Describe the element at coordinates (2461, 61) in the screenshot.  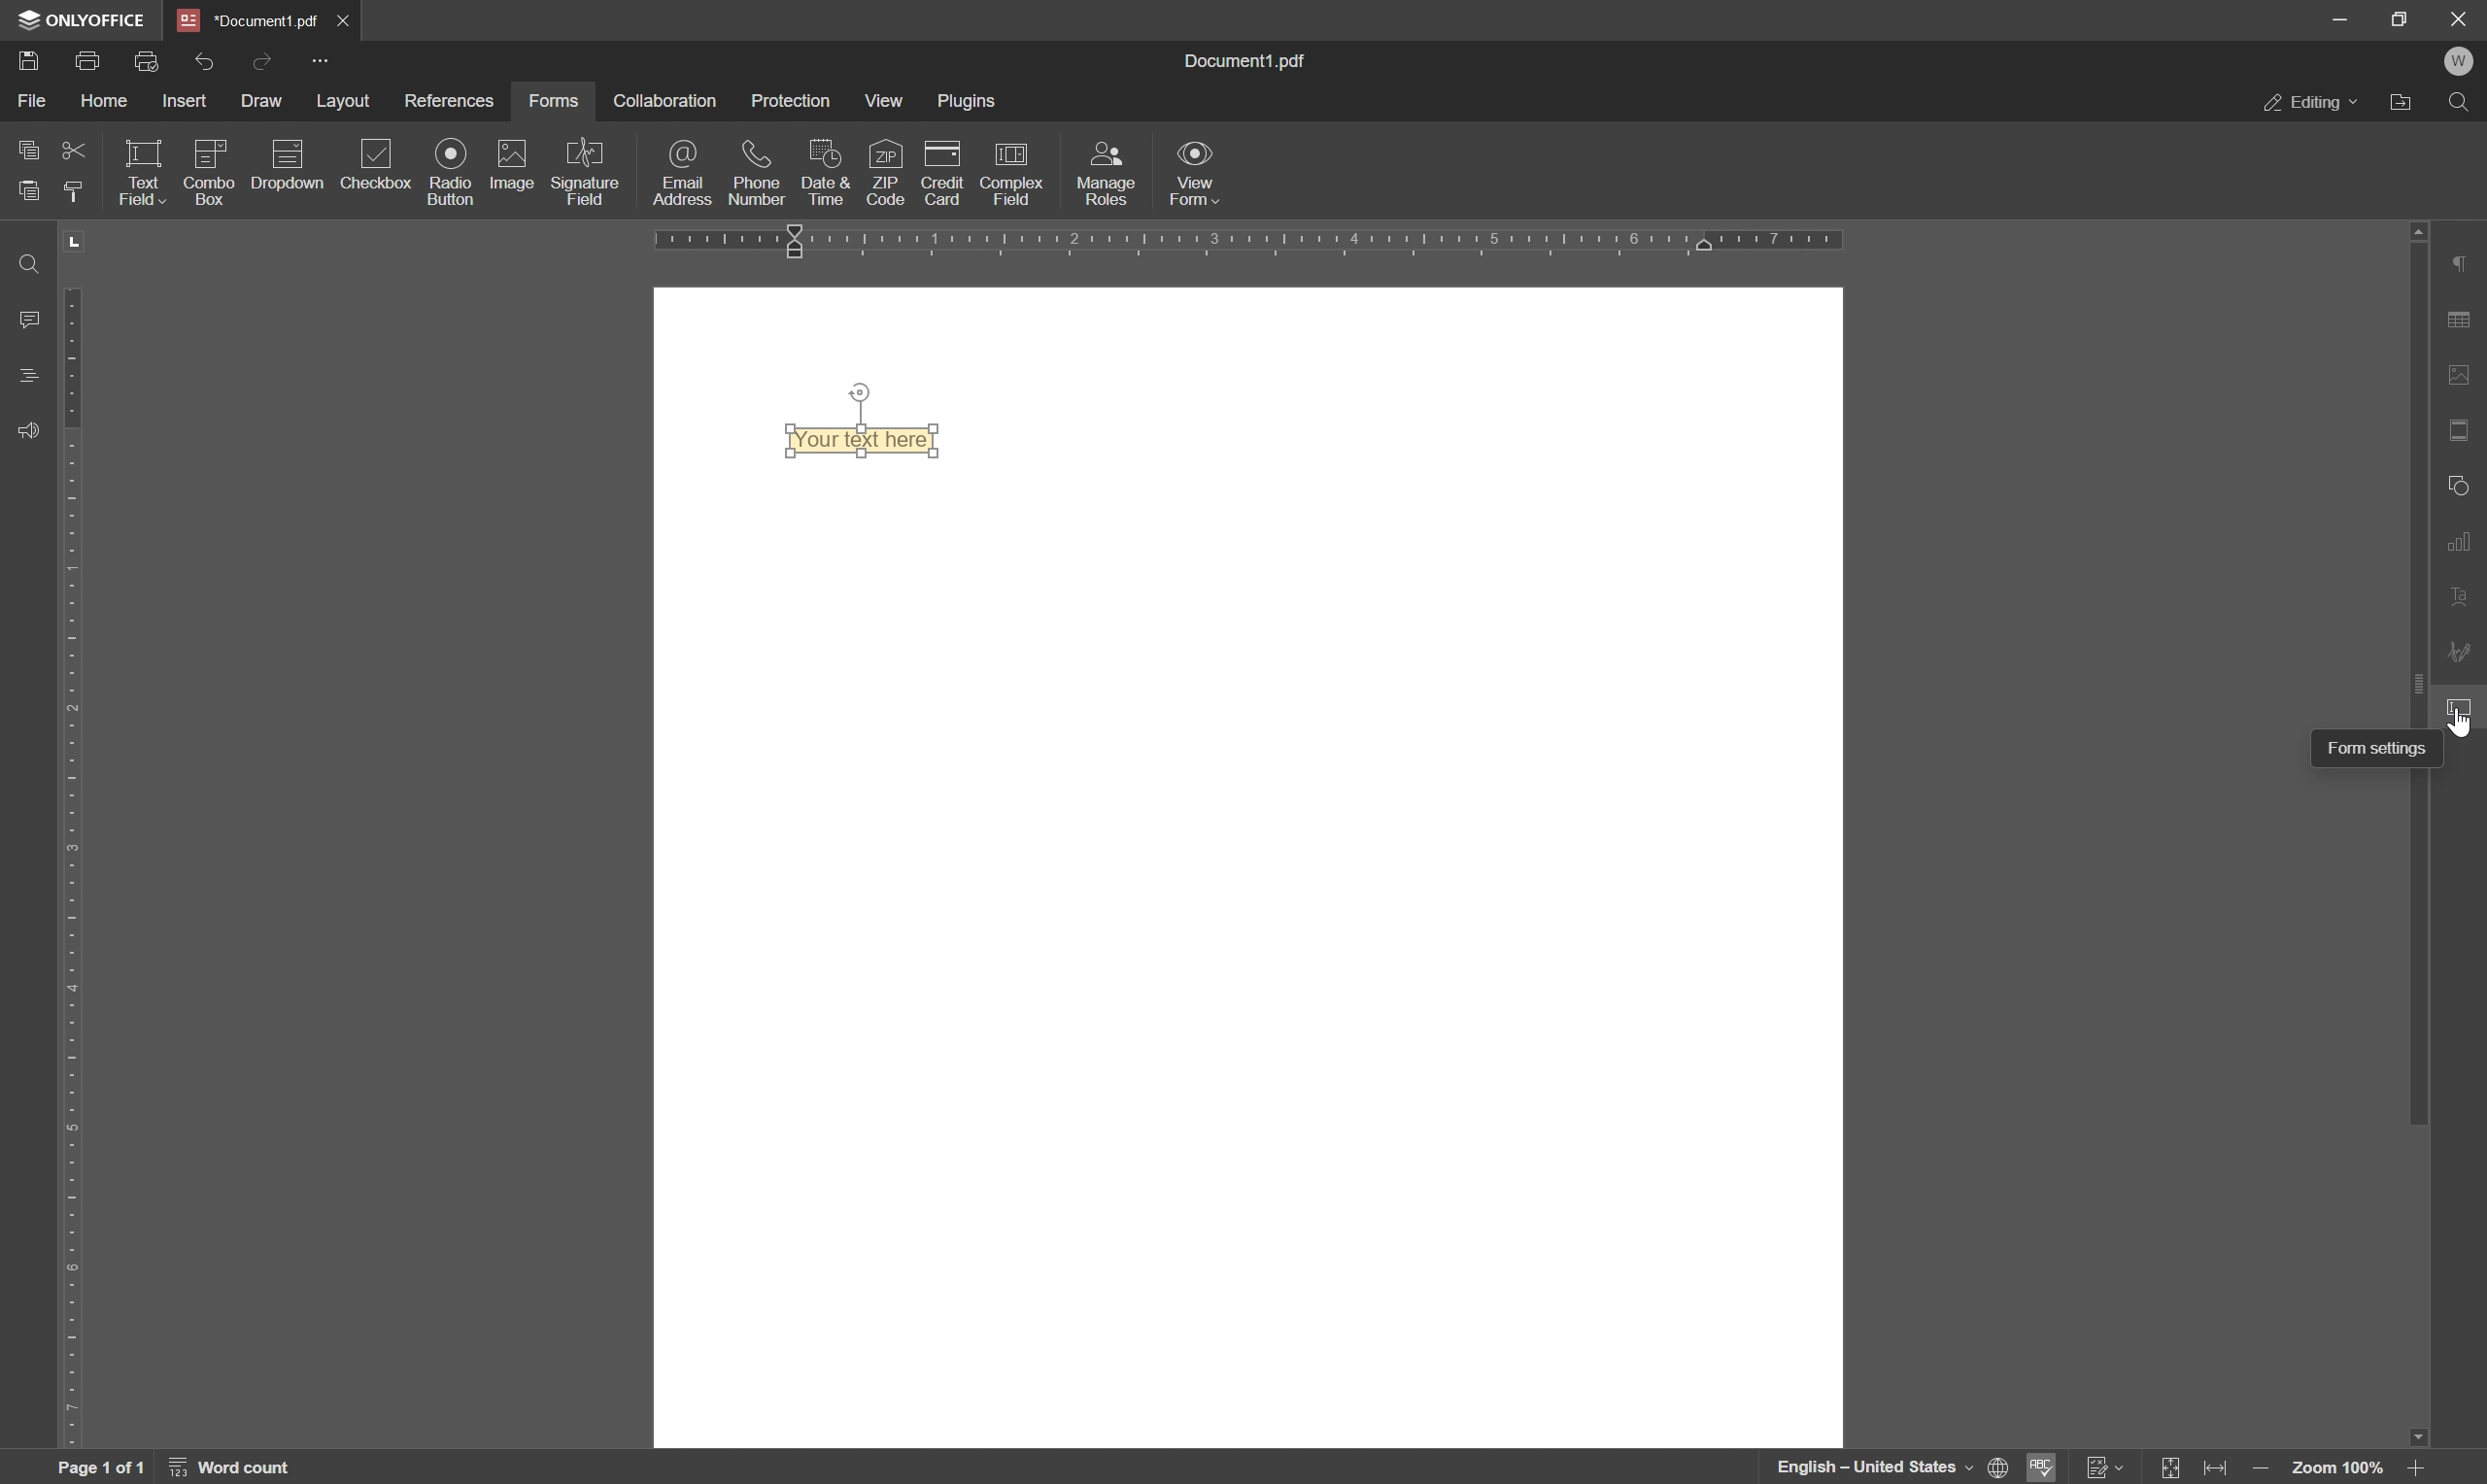
I see `welcome` at that location.